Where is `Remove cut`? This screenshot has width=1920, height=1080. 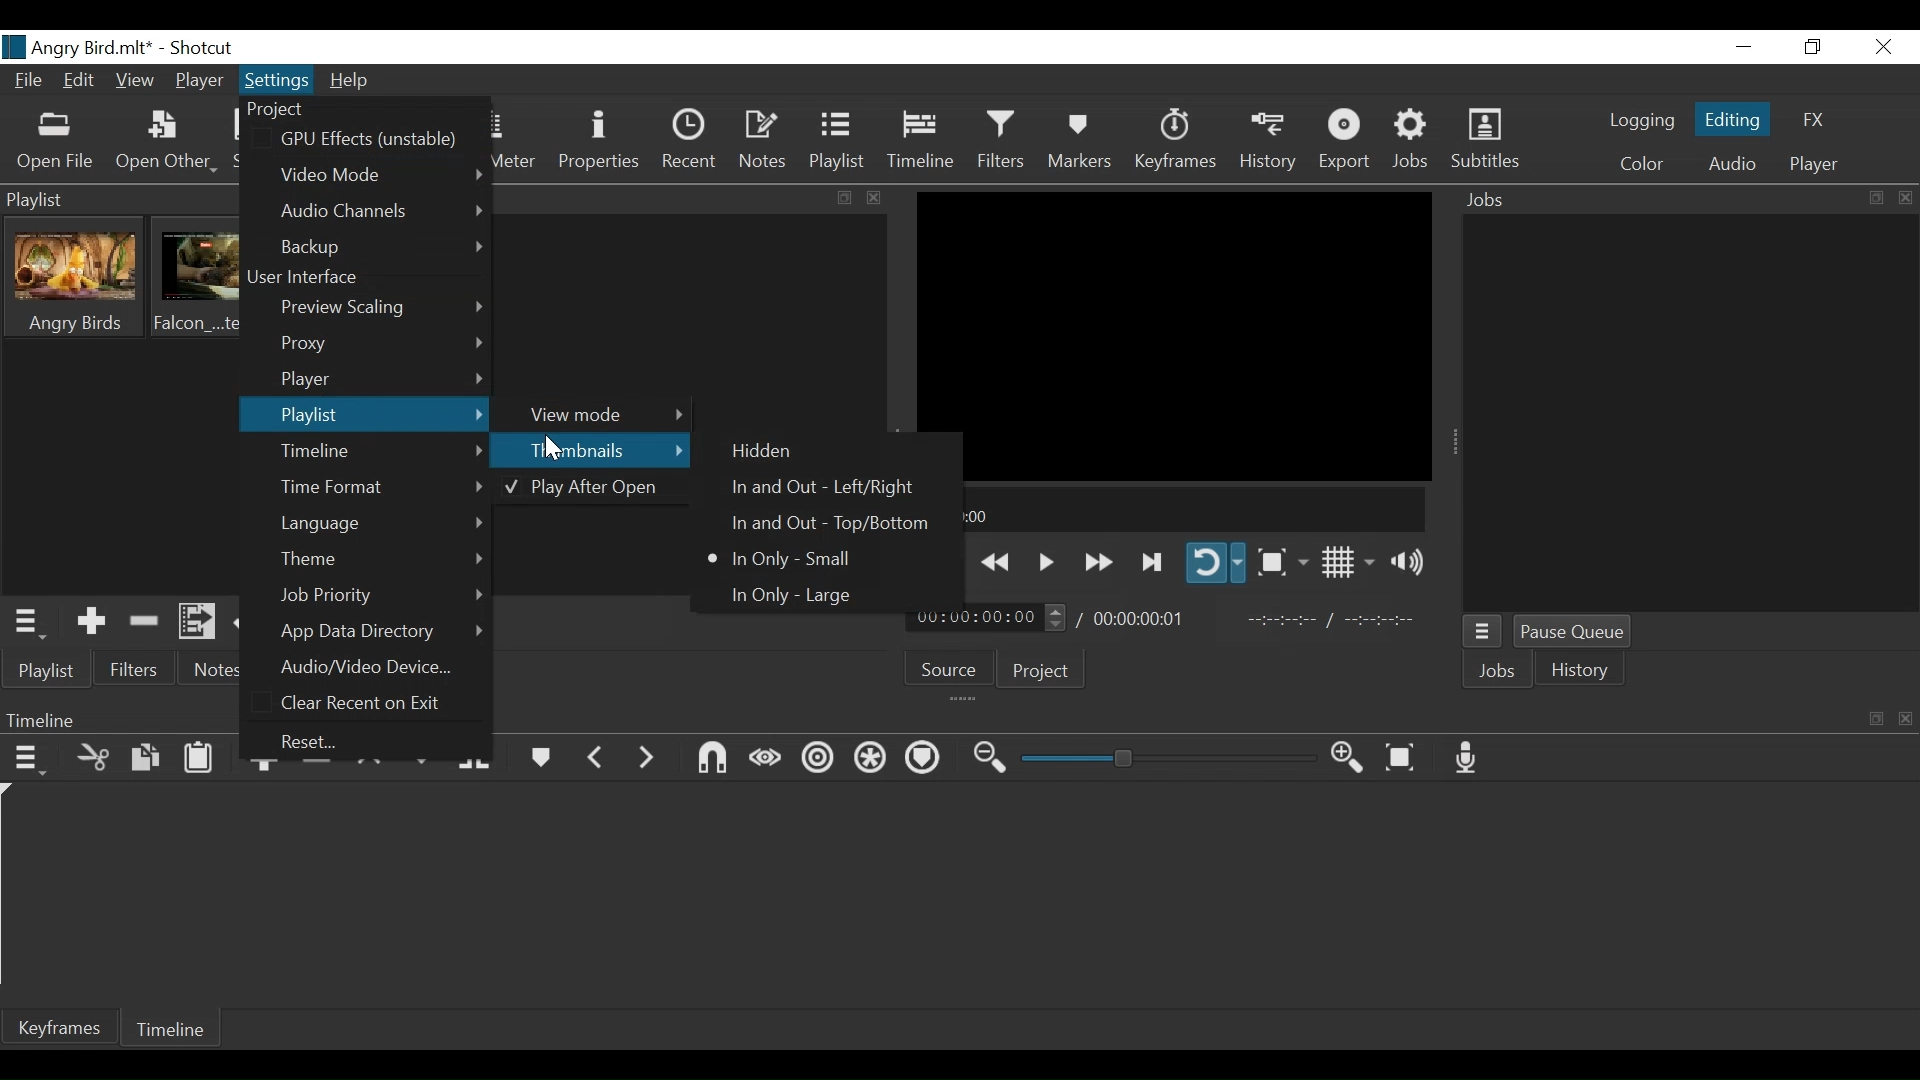 Remove cut is located at coordinates (145, 624).